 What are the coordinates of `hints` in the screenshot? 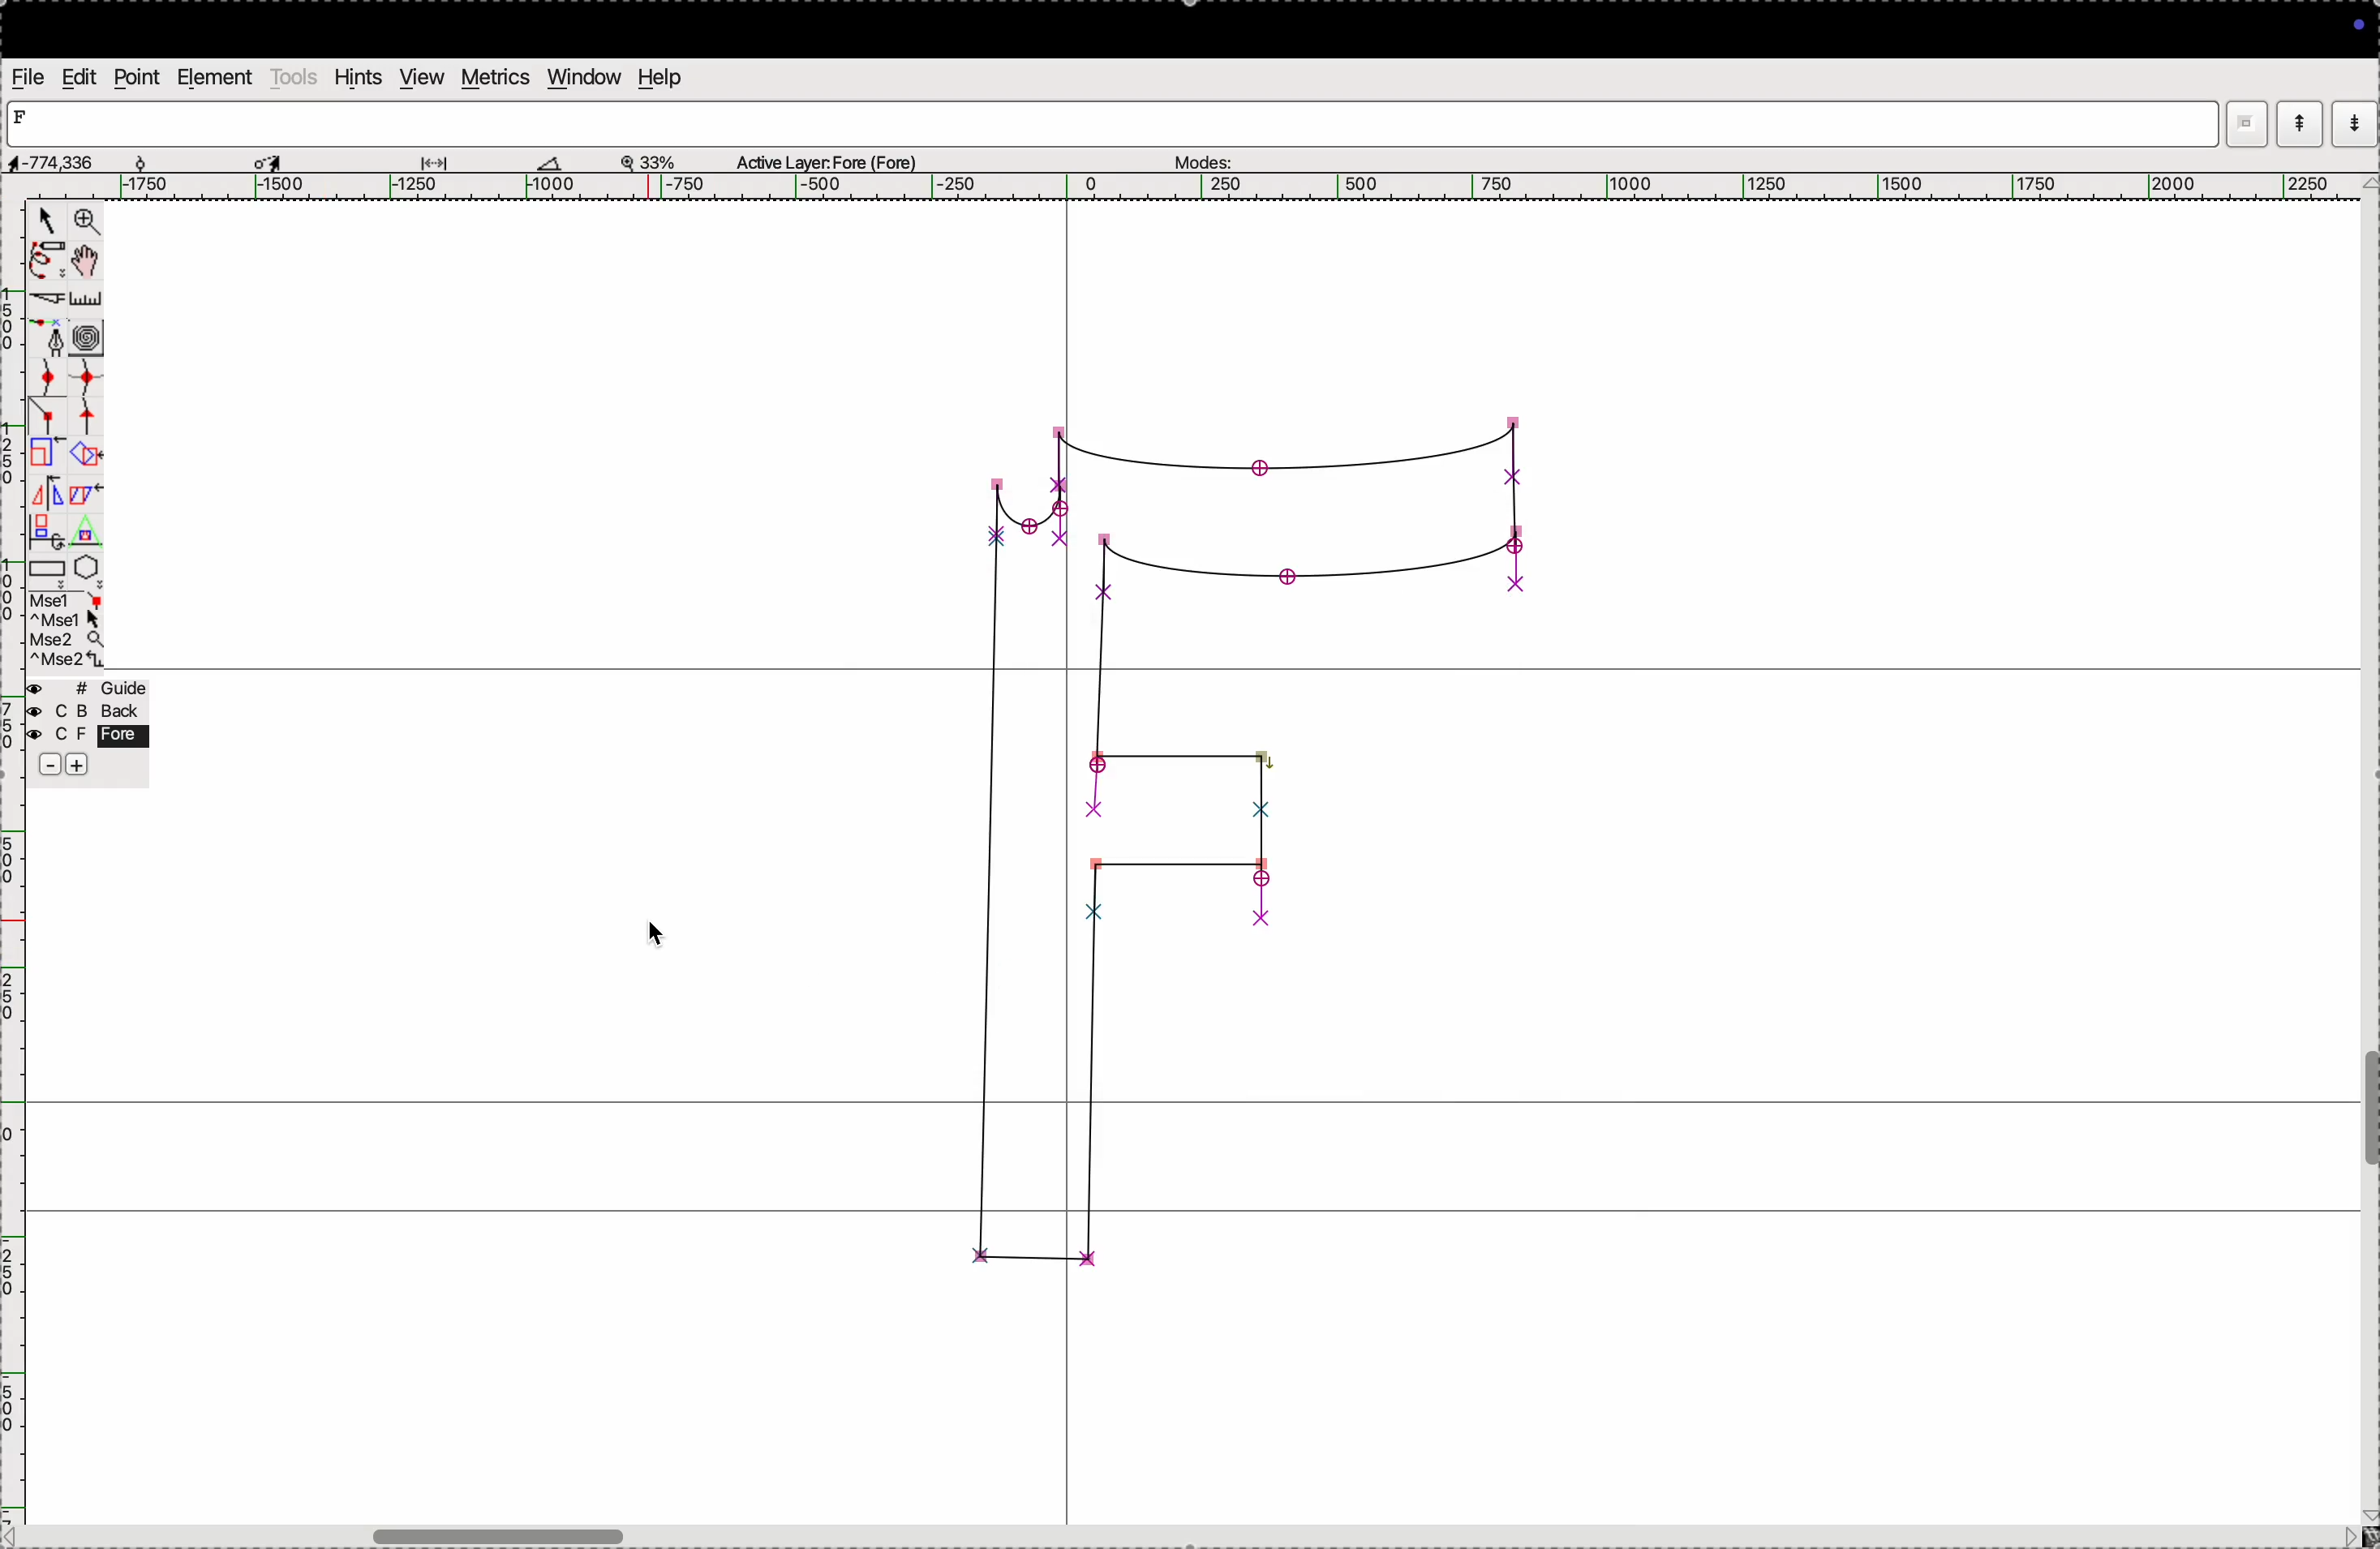 It's located at (359, 77).